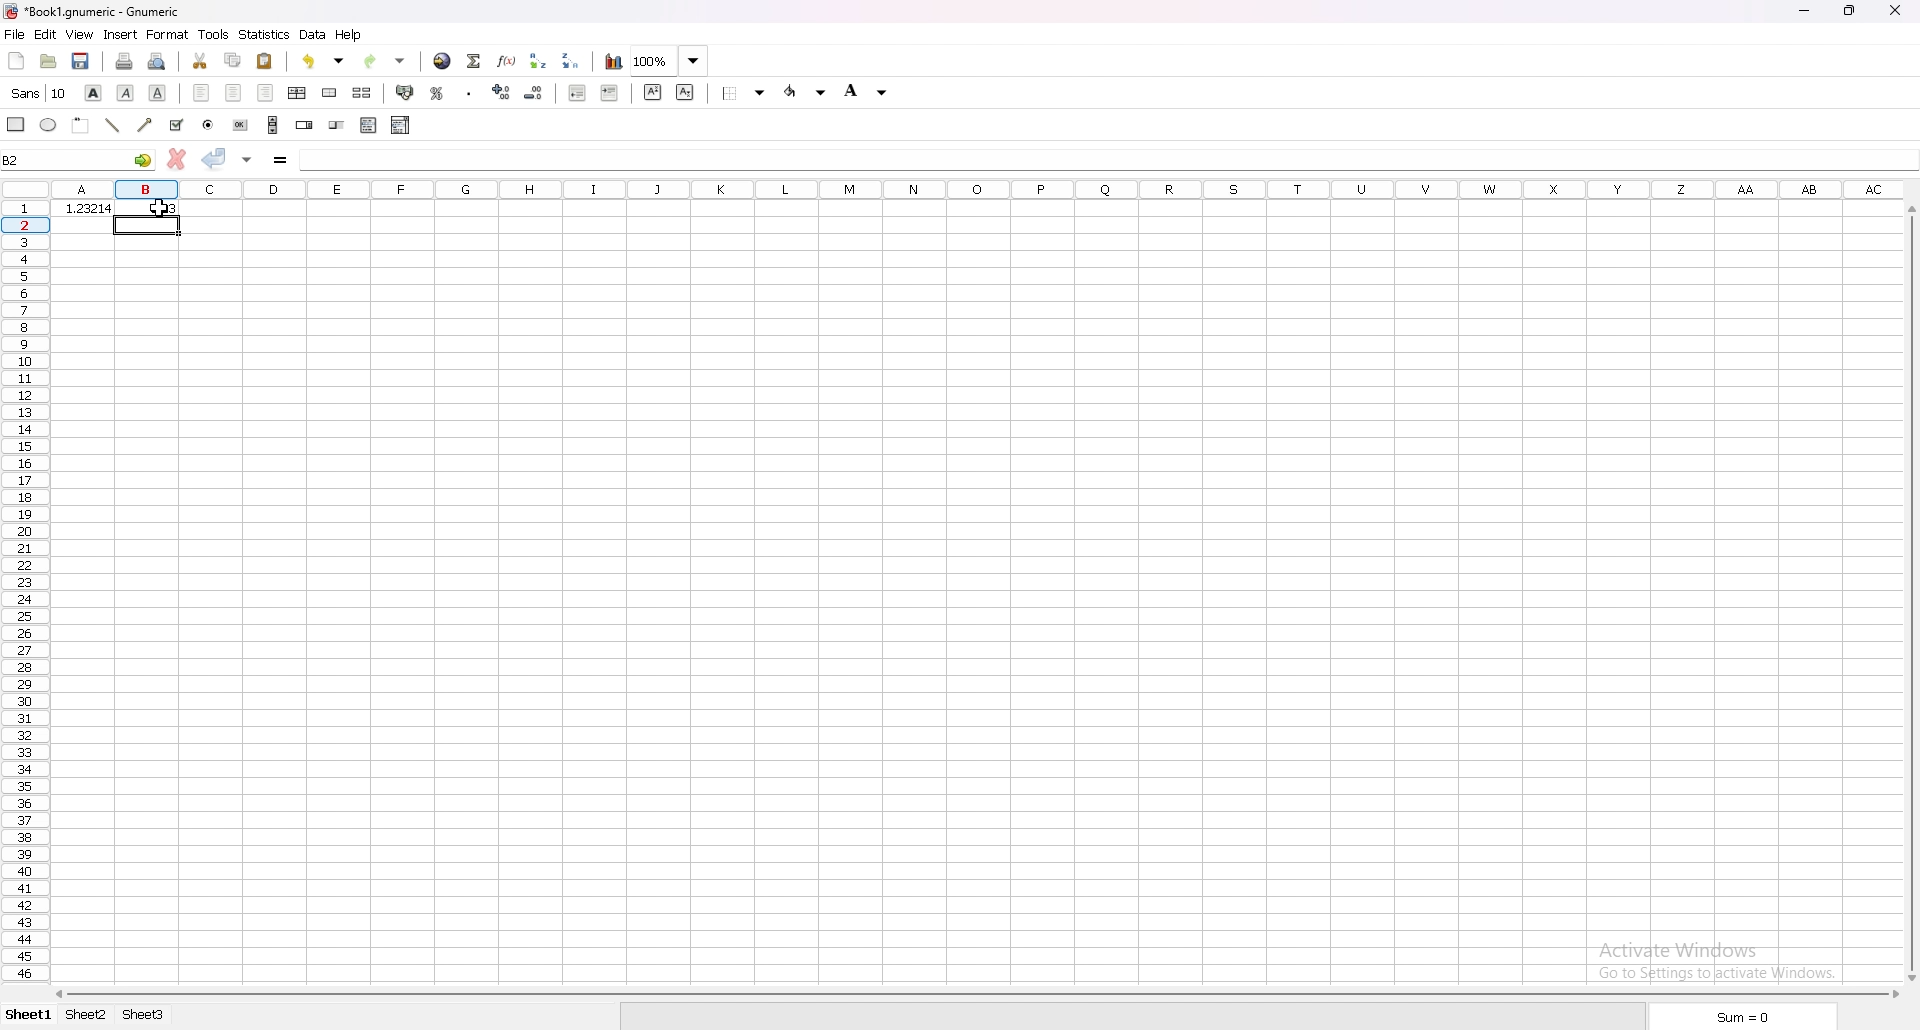 Image resolution: width=1920 pixels, height=1030 pixels. I want to click on button, so click(241, 126).